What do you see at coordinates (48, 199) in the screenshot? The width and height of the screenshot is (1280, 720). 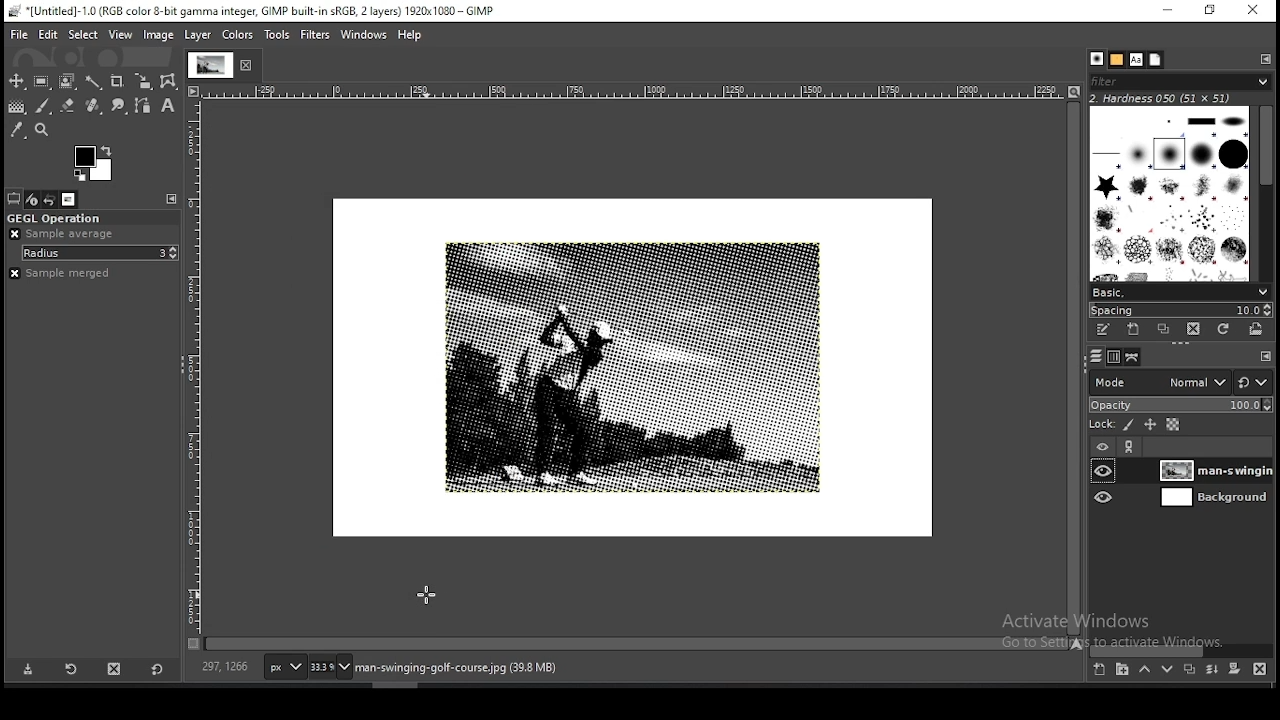 I see `undo history` at bounding box center [48, 199].